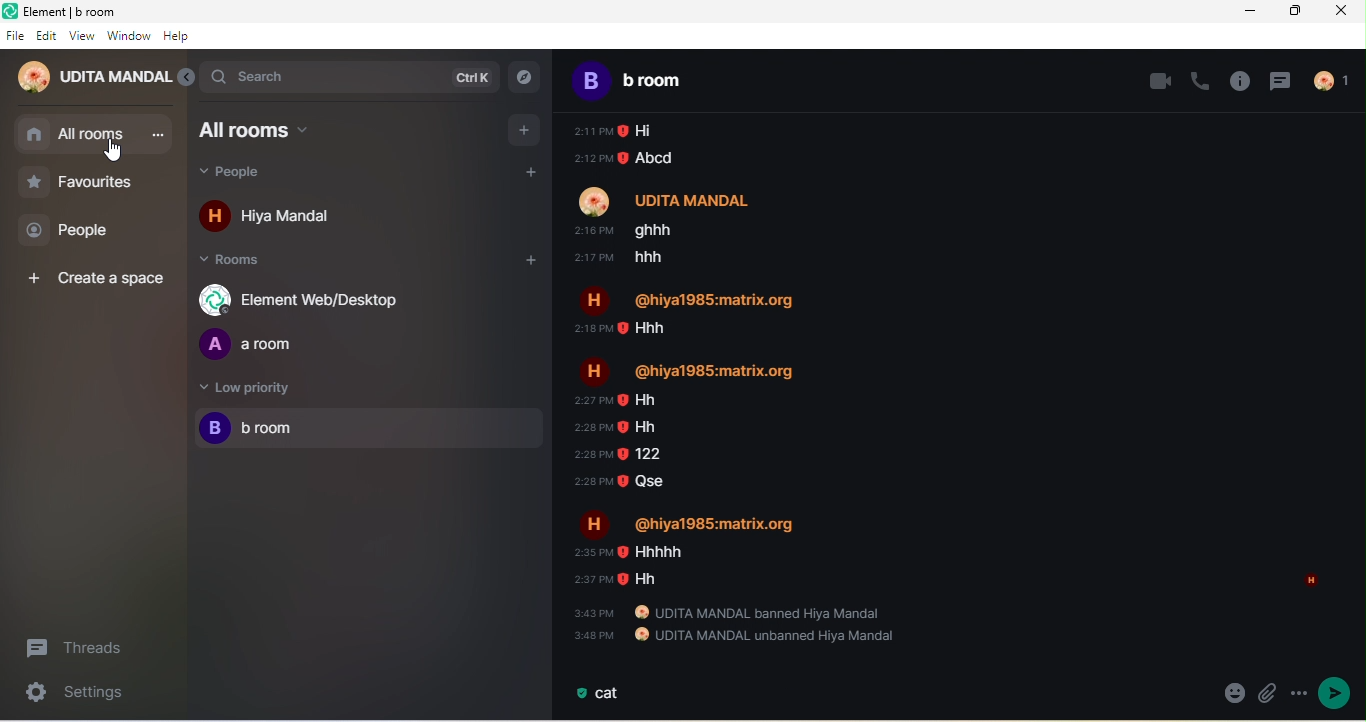 The height and width of the screenshot is (722, 1366). What do you see at coordinates (1280, 80) in the screenshot?
I see `threads` at bounding box center [1280, 80].